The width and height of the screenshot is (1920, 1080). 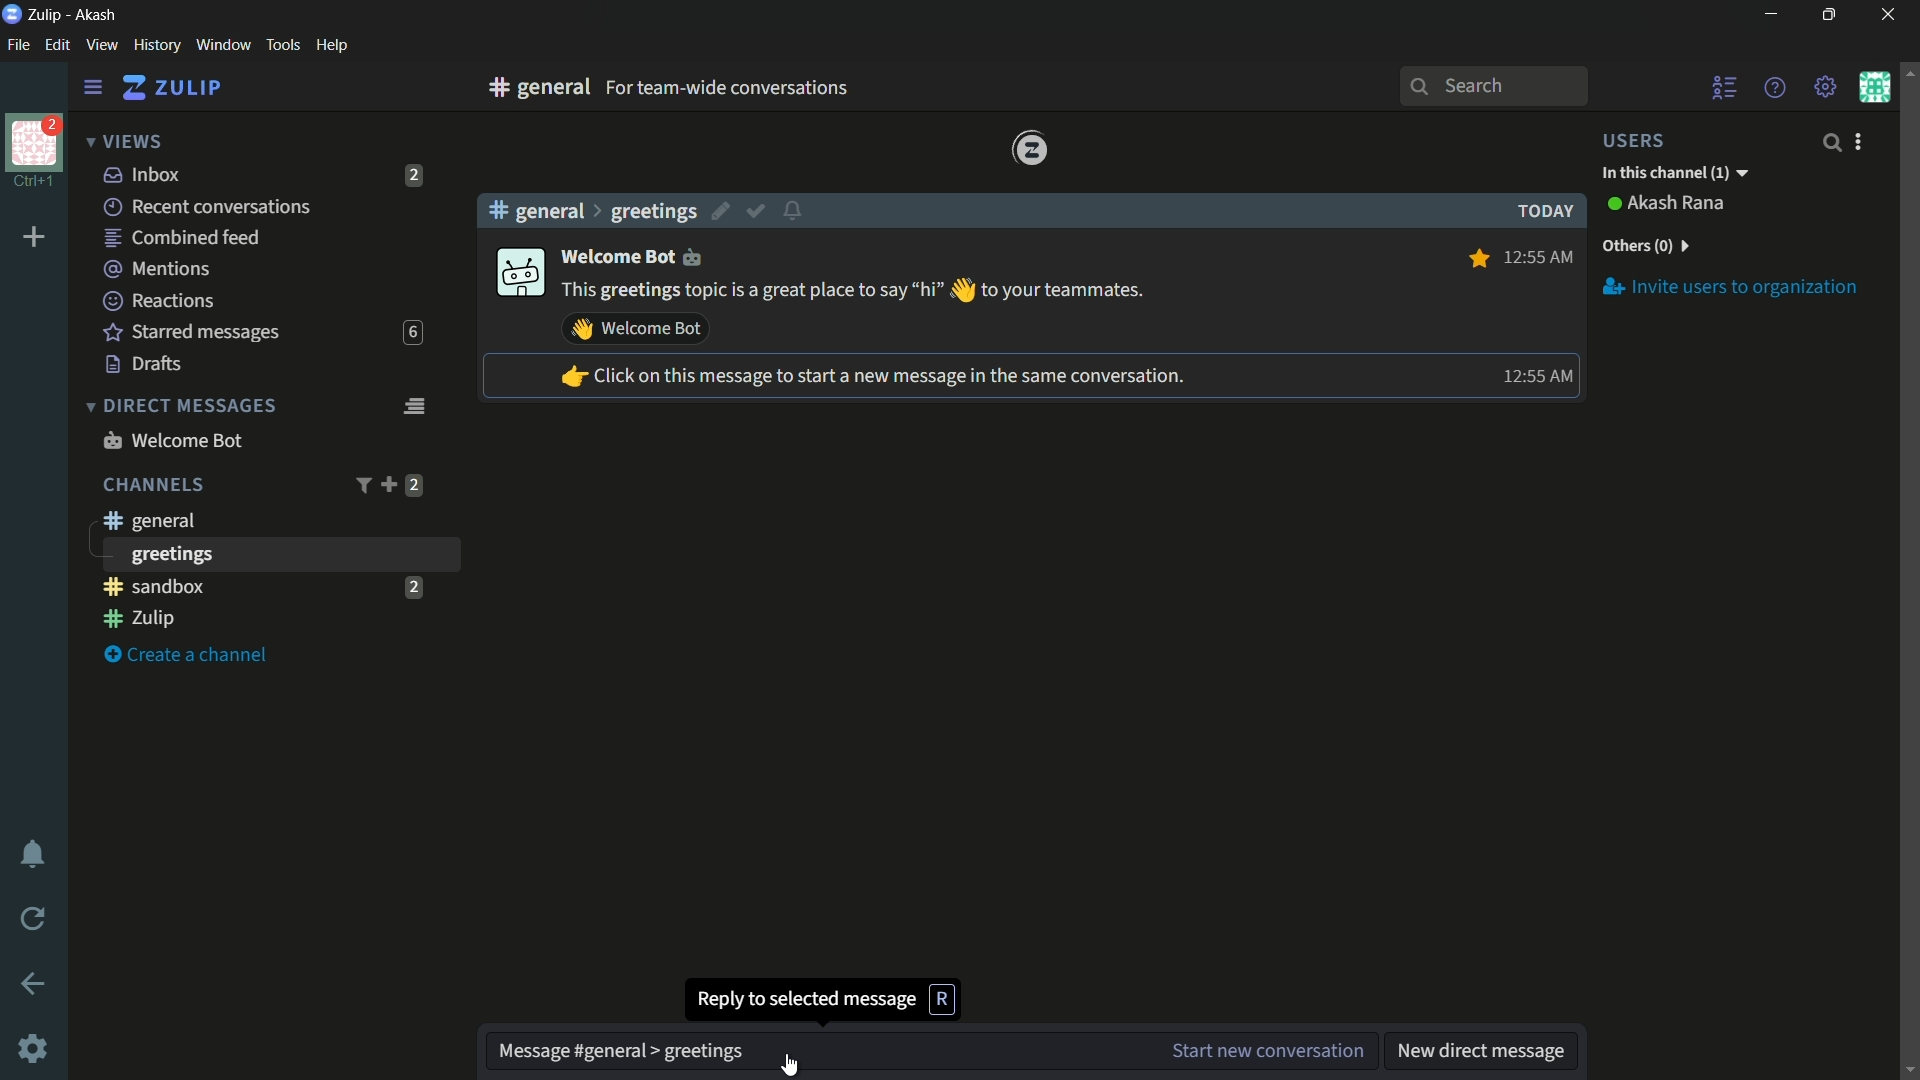 What do you see at coordinates (34, 985) in the screenshot?
I see `go back` at bounding box center [34, 985].